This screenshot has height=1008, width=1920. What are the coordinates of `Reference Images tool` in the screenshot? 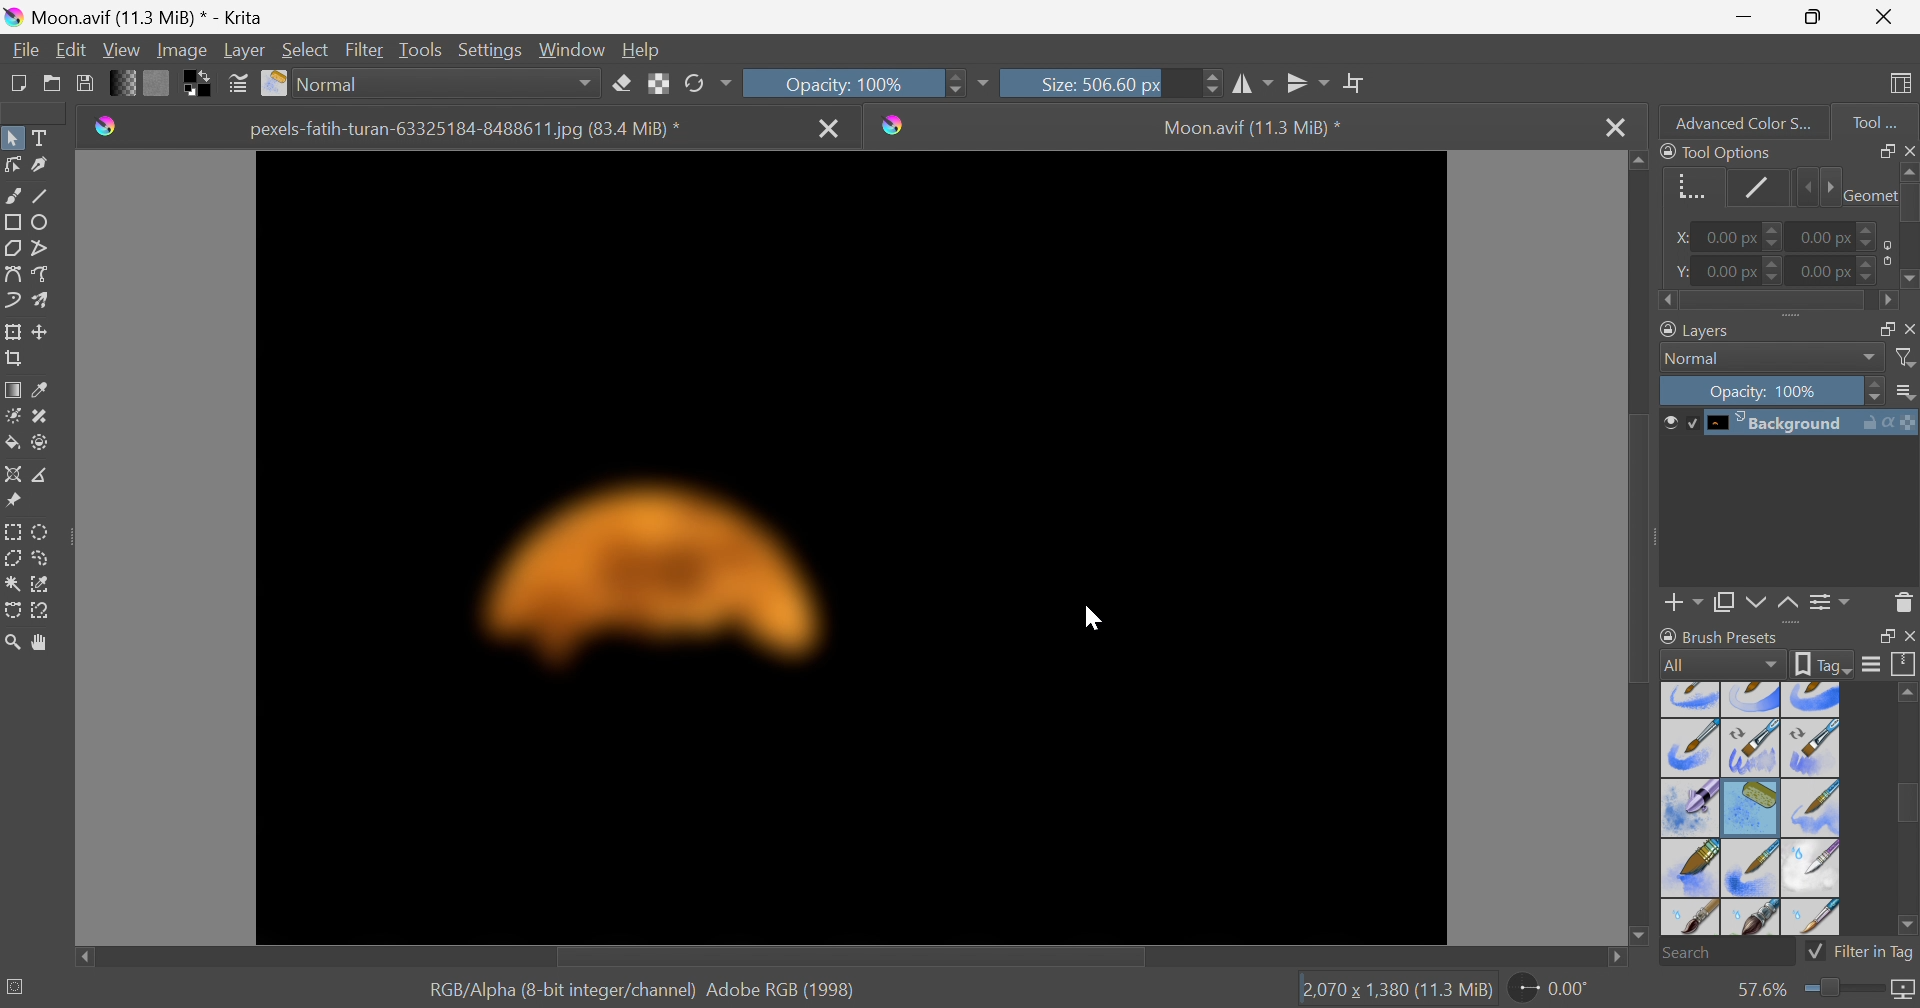 It's located at (16, 499).